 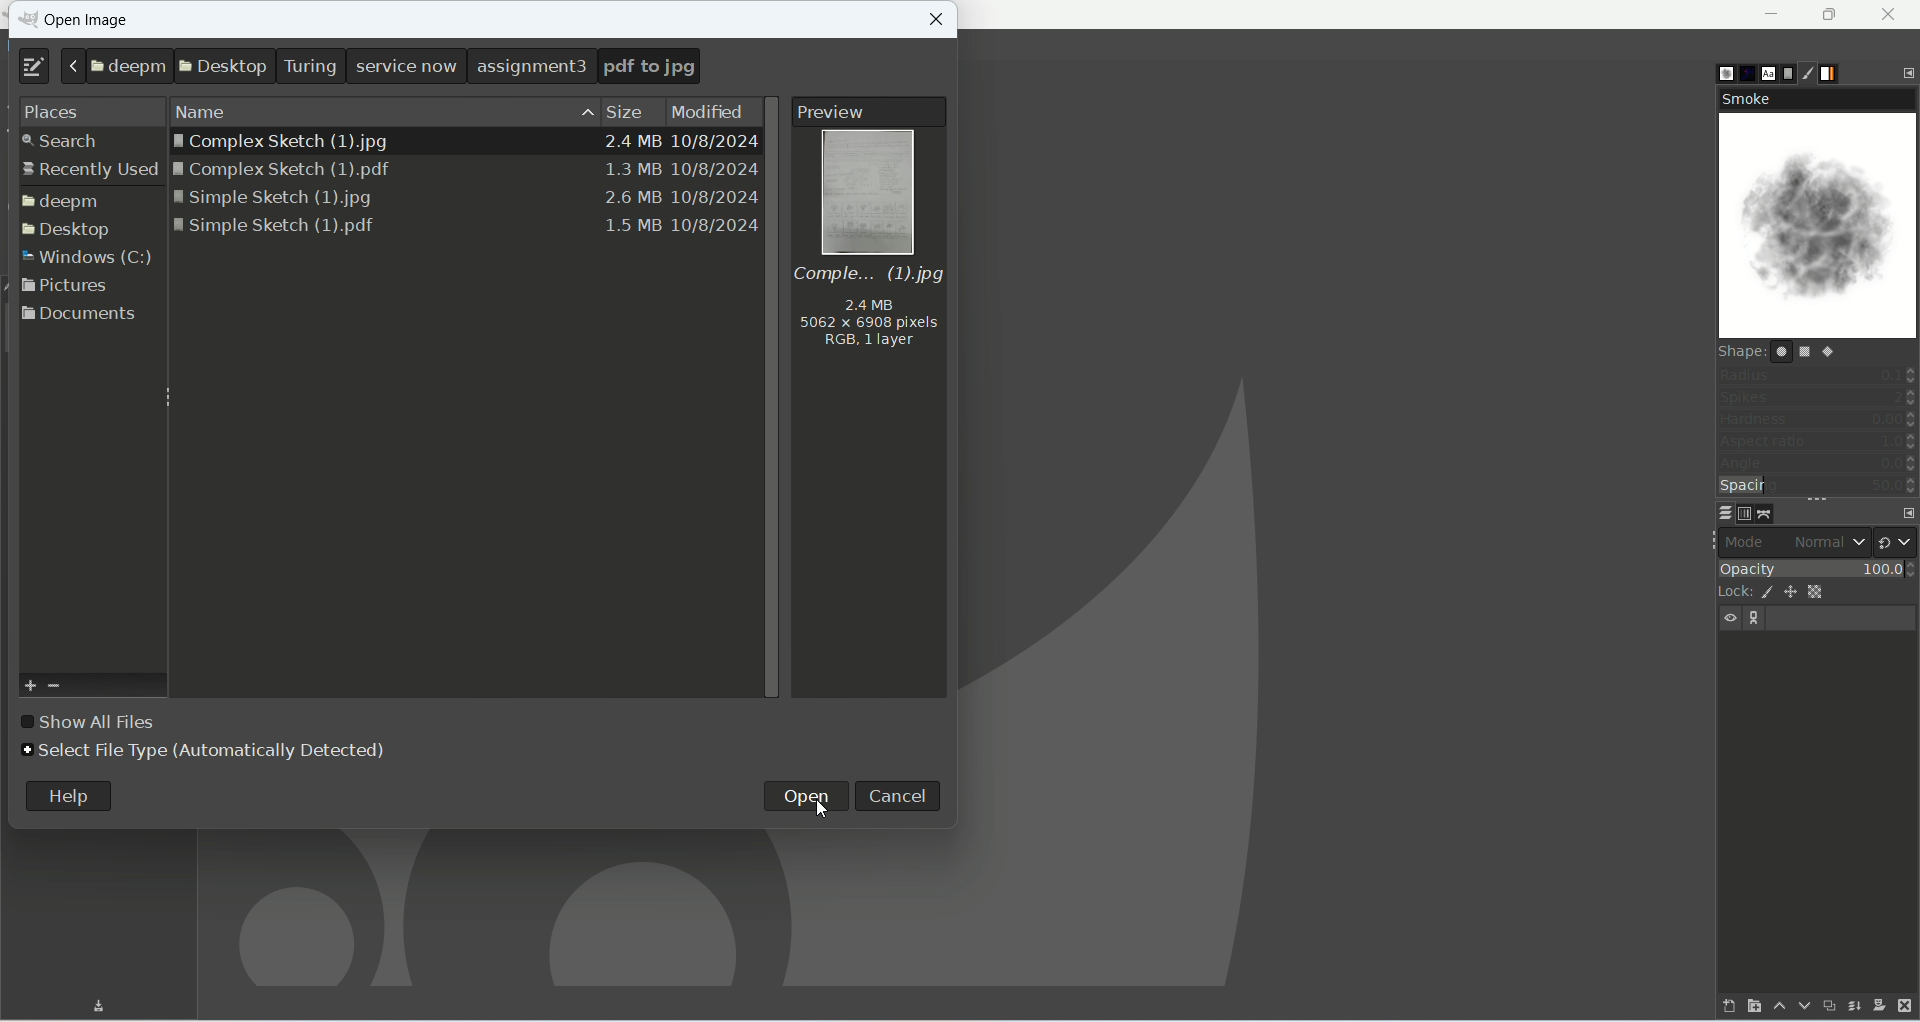 What do you see at coordinates (27, 69) in the screenshot?
I see `type` at bounding box center [27, 69].